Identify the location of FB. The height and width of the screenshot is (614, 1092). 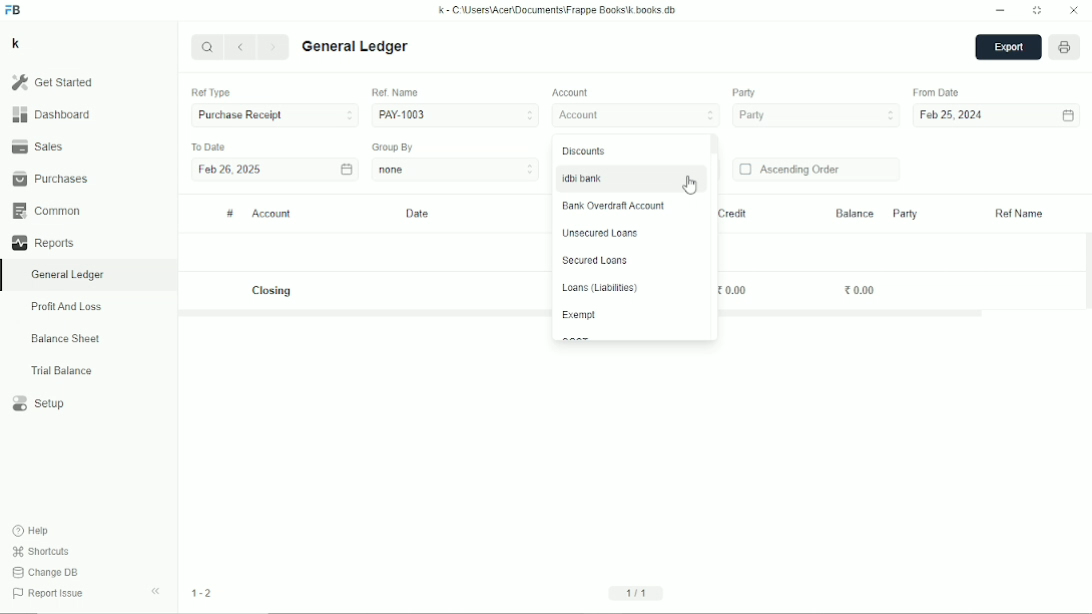
(13, 10).